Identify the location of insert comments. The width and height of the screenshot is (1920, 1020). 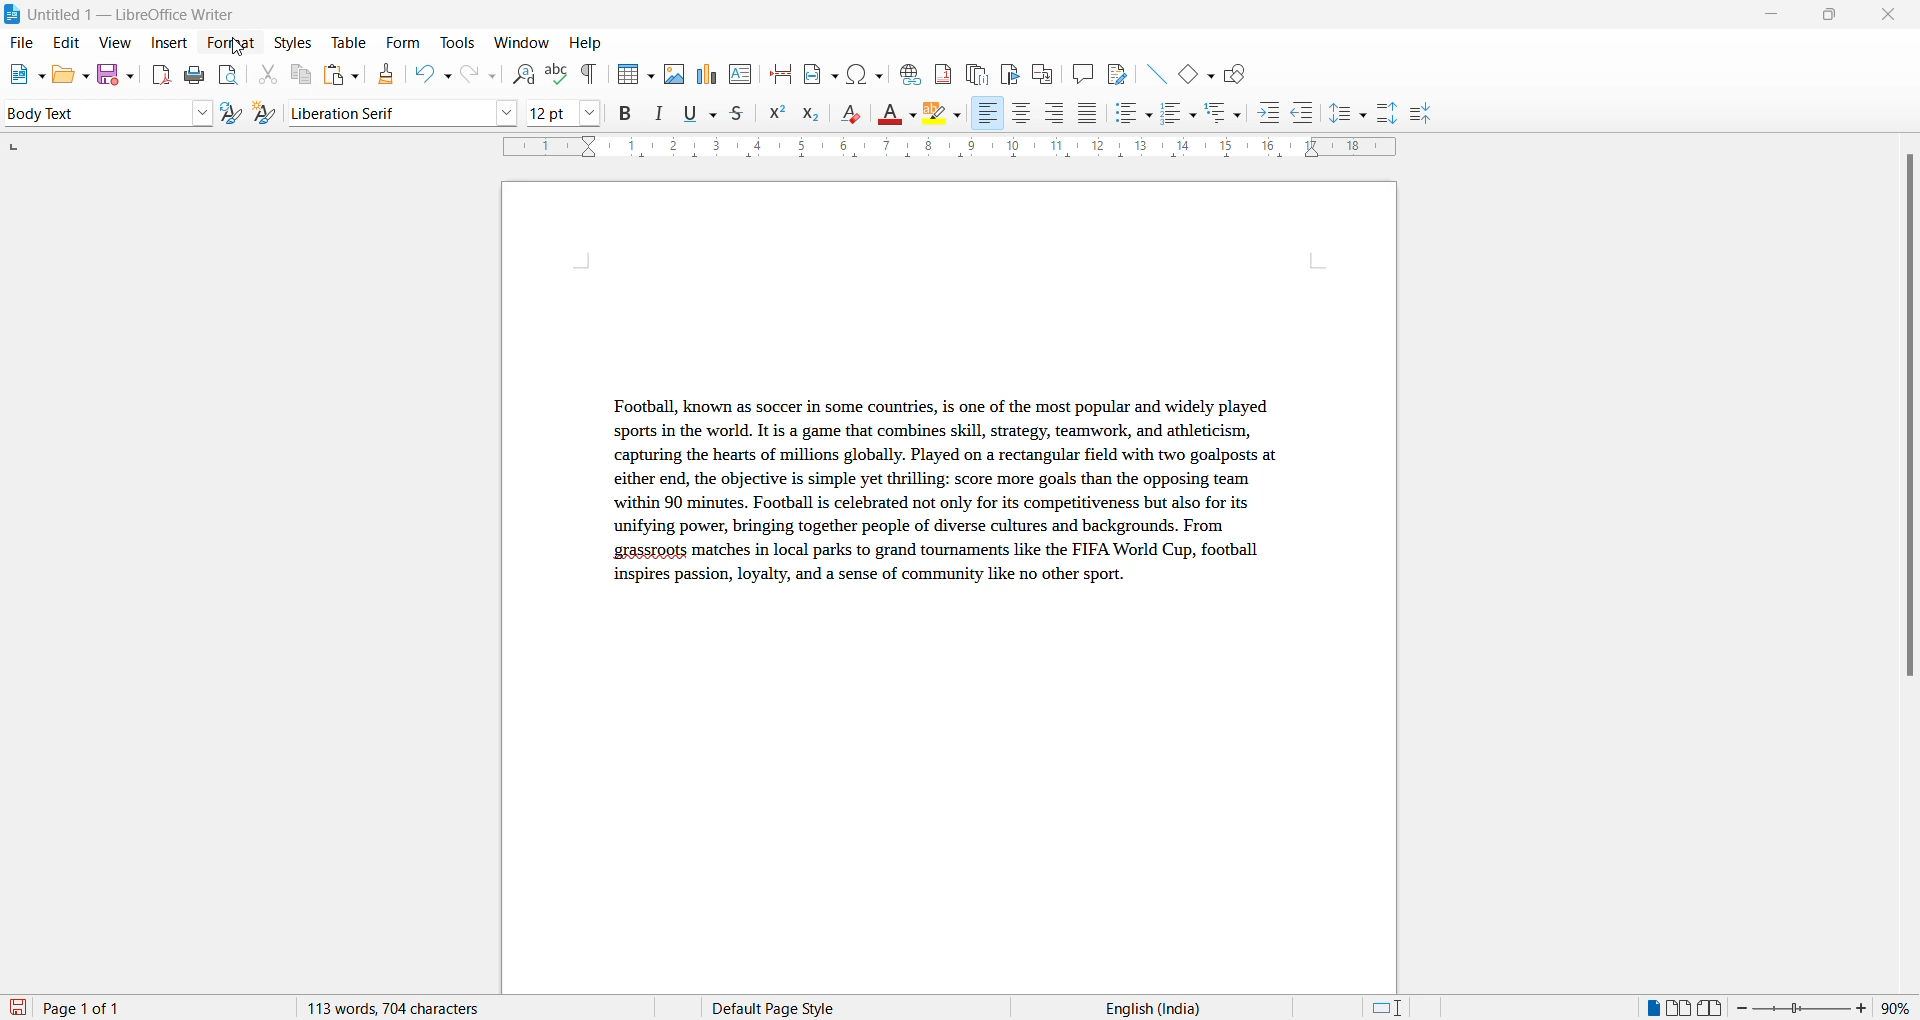
(1078, 73).